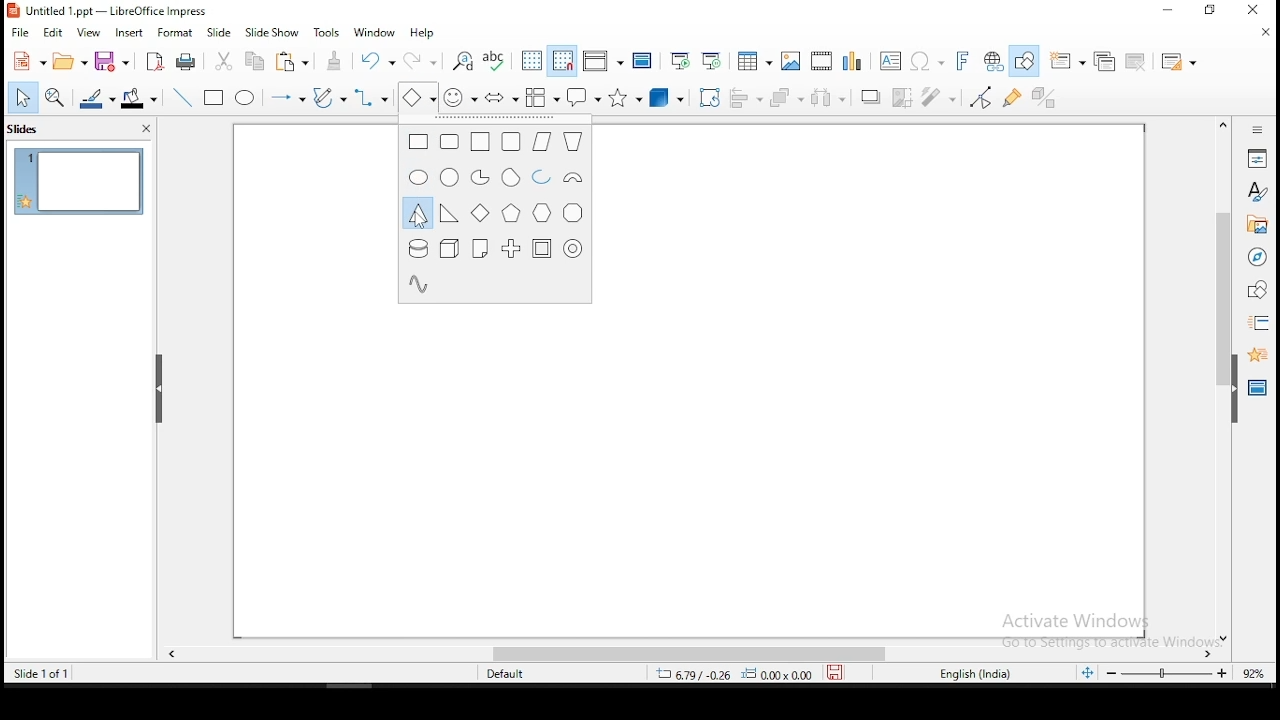 The image size is (1280, 720). Describe the element at coordinates (1258, 131) in the screenshot. I see `sidebar settings` at that location.